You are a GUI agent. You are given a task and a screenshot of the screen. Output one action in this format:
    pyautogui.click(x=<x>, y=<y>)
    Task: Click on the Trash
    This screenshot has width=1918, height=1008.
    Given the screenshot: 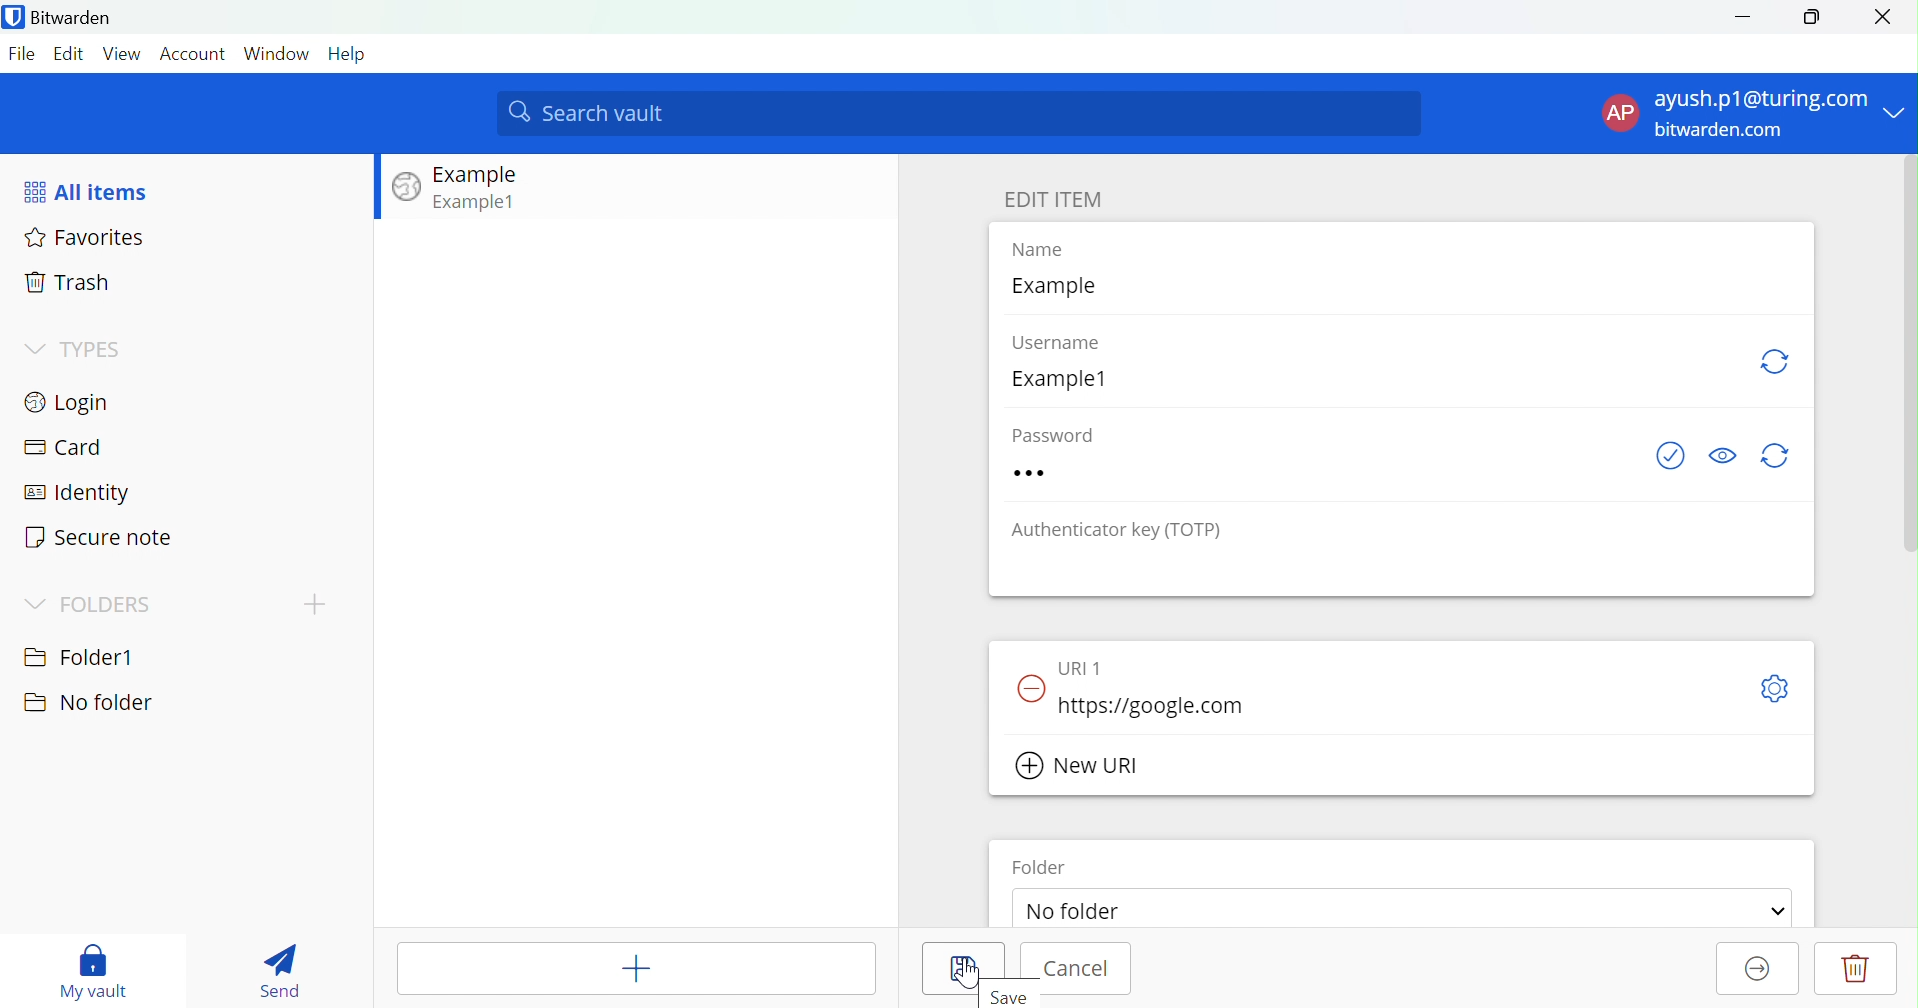 What is the action you would take?
    pyautogui.click(x=70, y=284)
    